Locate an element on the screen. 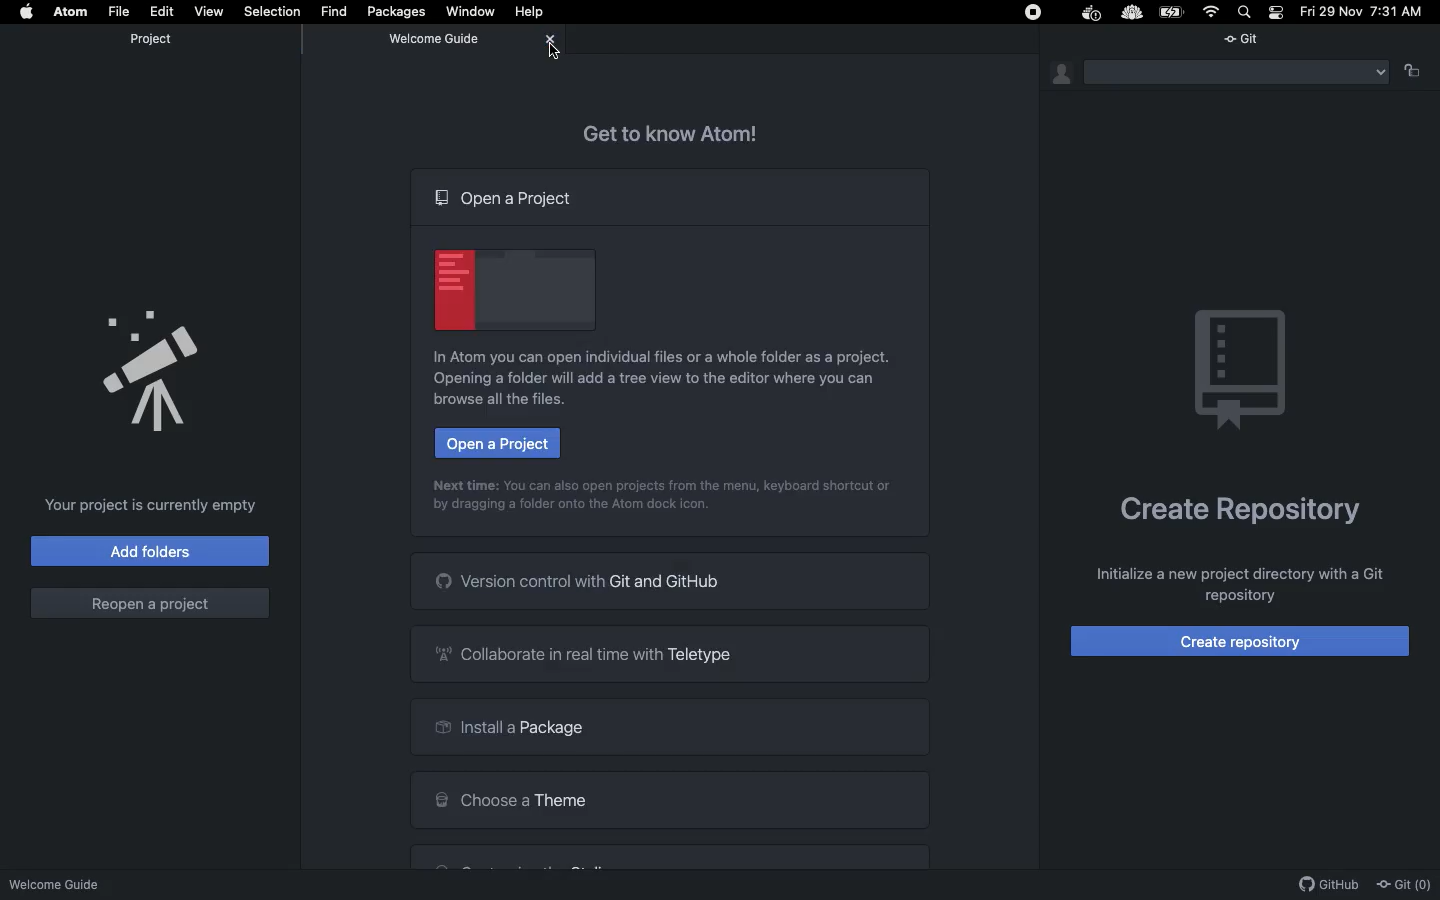  Your project is currently empty  is located at coordinates (157, 504).